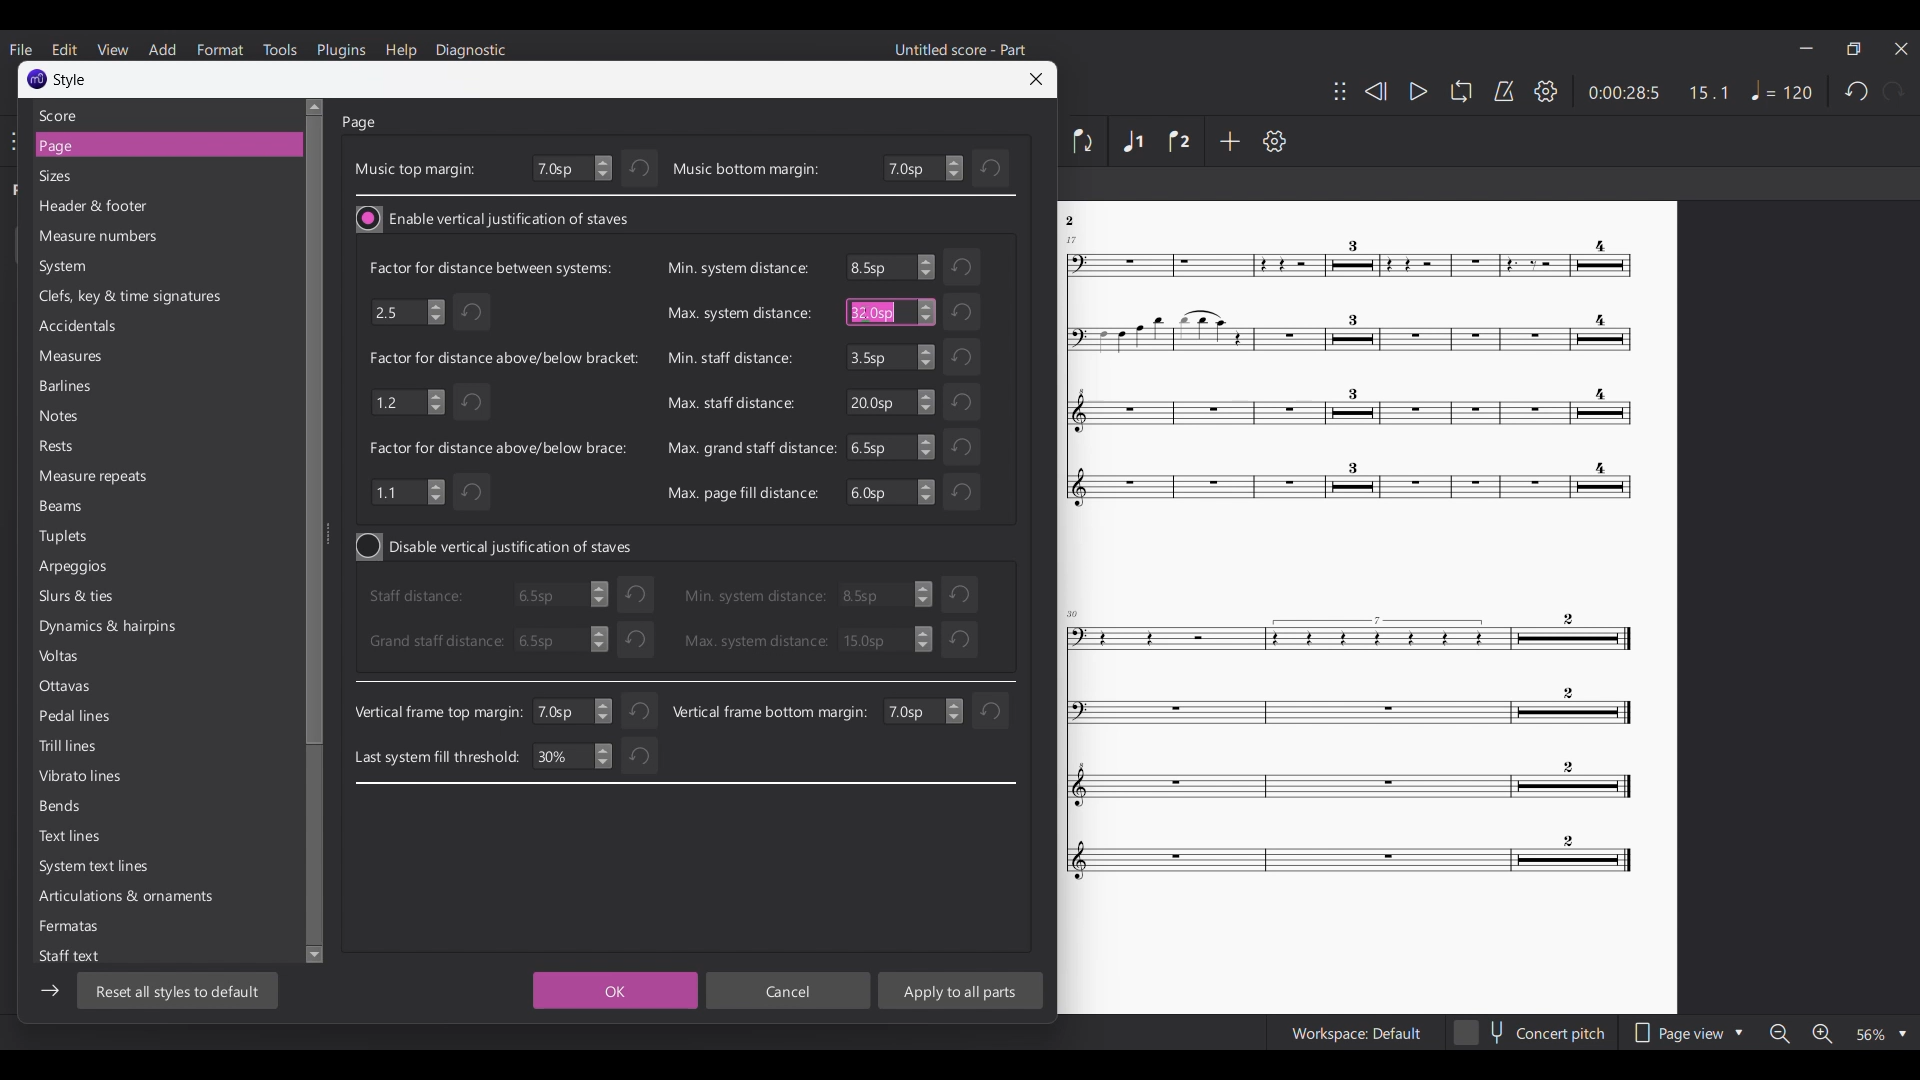  What do you see at coordinates (640, 169) in the screenshot?
I see `Undo` at bounding box center [640, 169].